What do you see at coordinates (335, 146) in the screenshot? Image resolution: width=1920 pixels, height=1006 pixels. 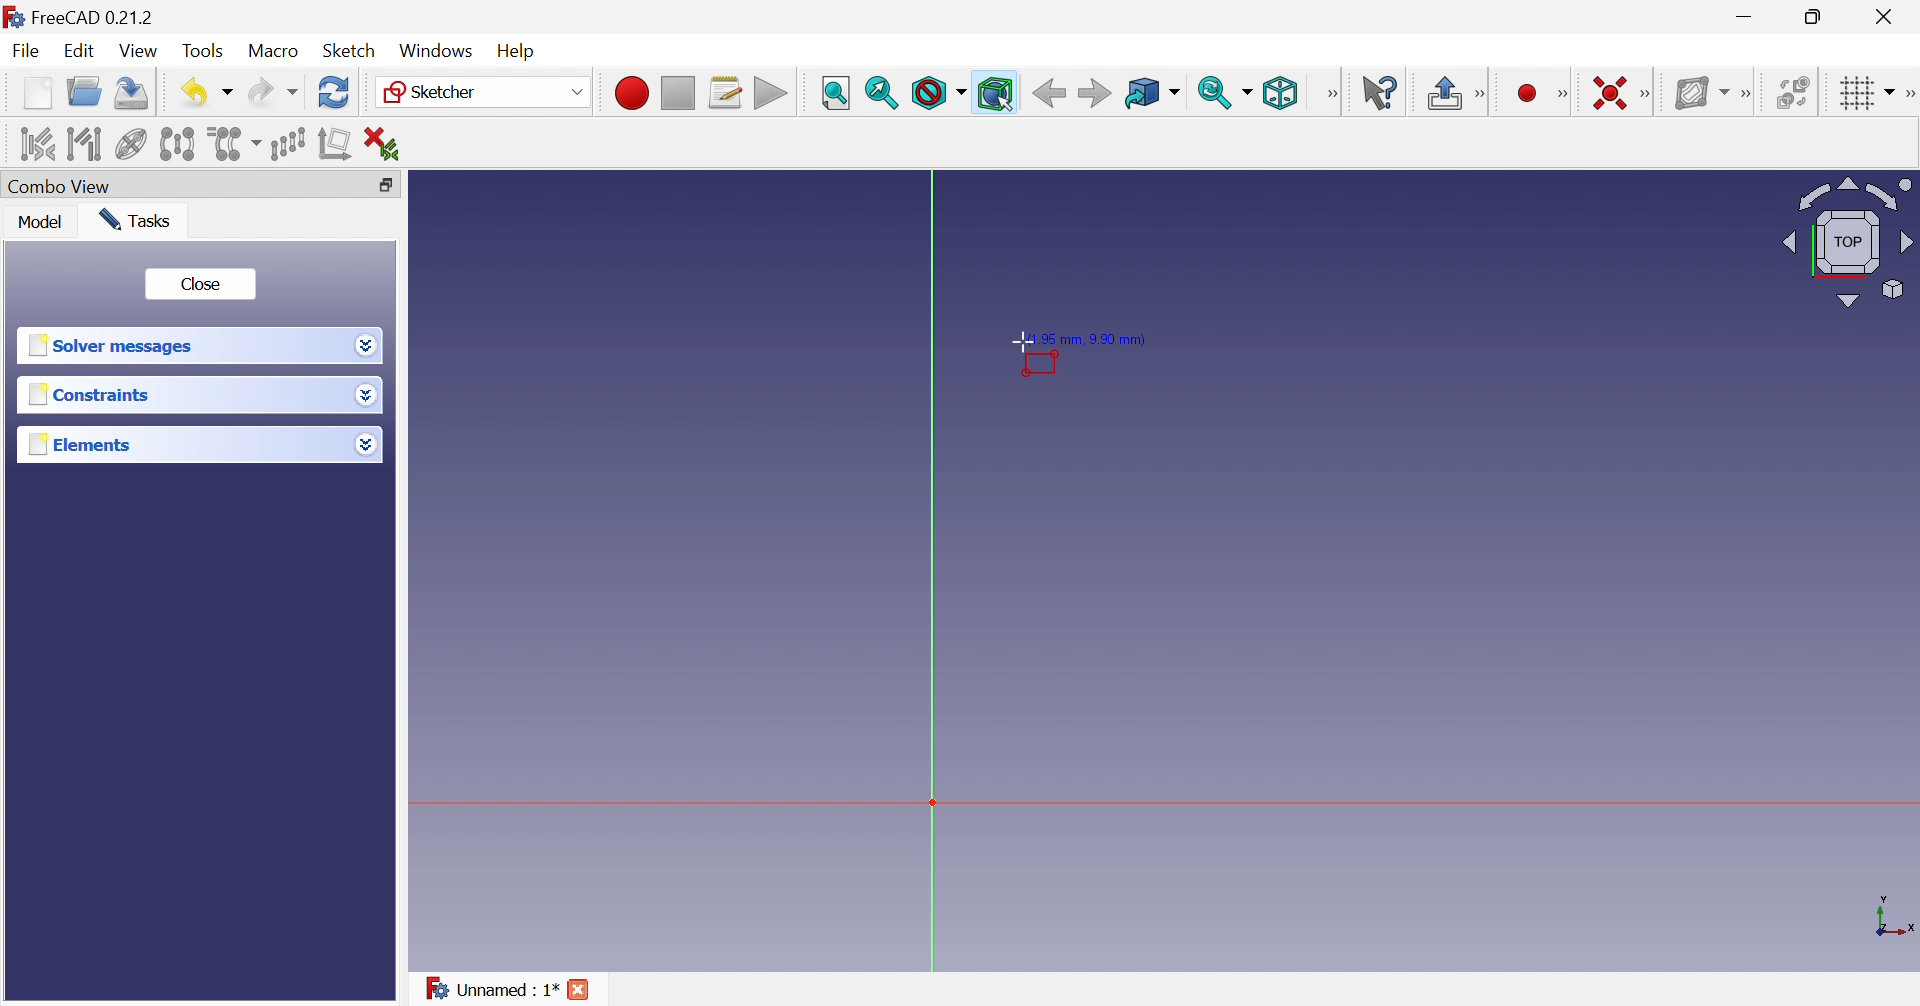 I see `Remove axes alignment` at bounding box center [335, 146].